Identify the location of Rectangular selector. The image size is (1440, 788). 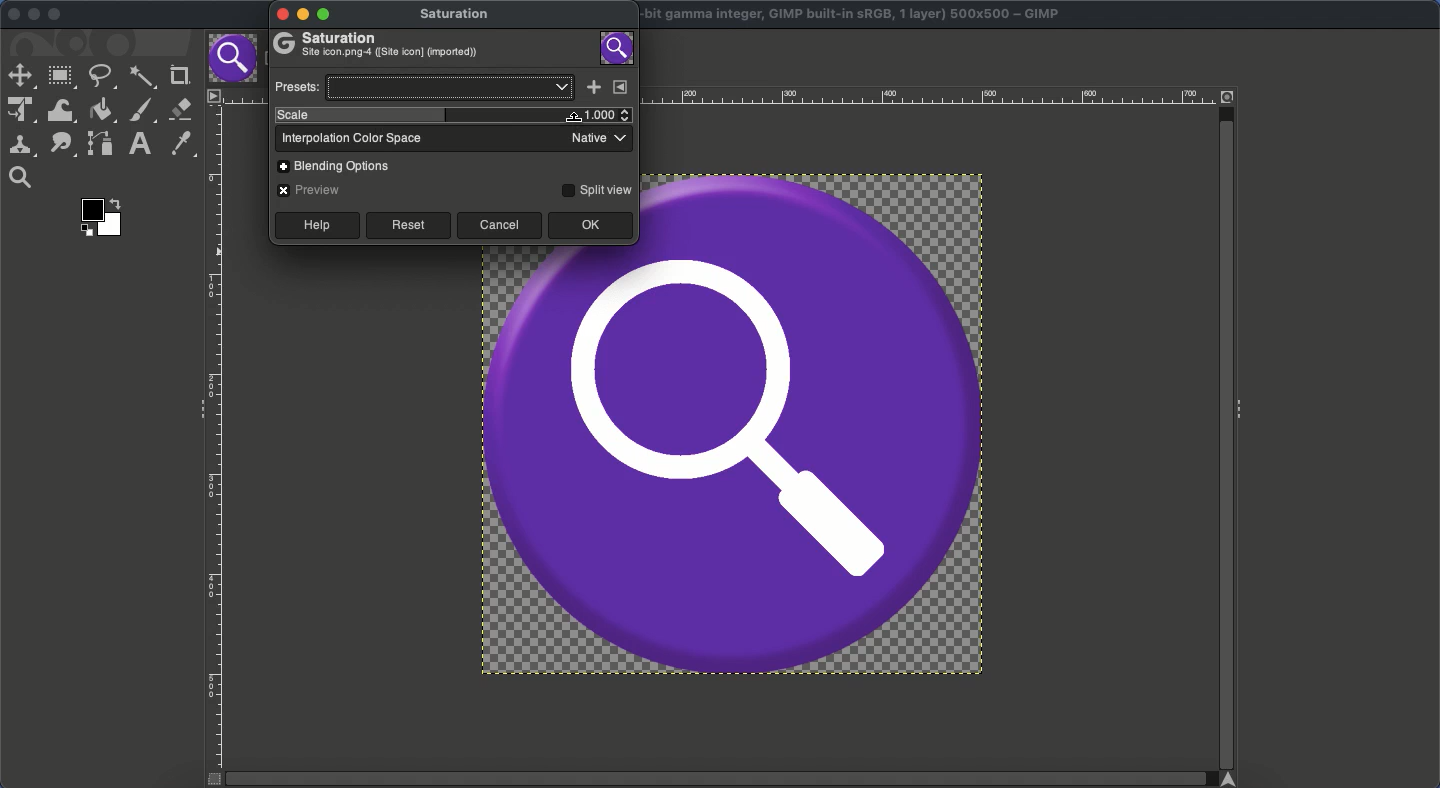
(61, 79).